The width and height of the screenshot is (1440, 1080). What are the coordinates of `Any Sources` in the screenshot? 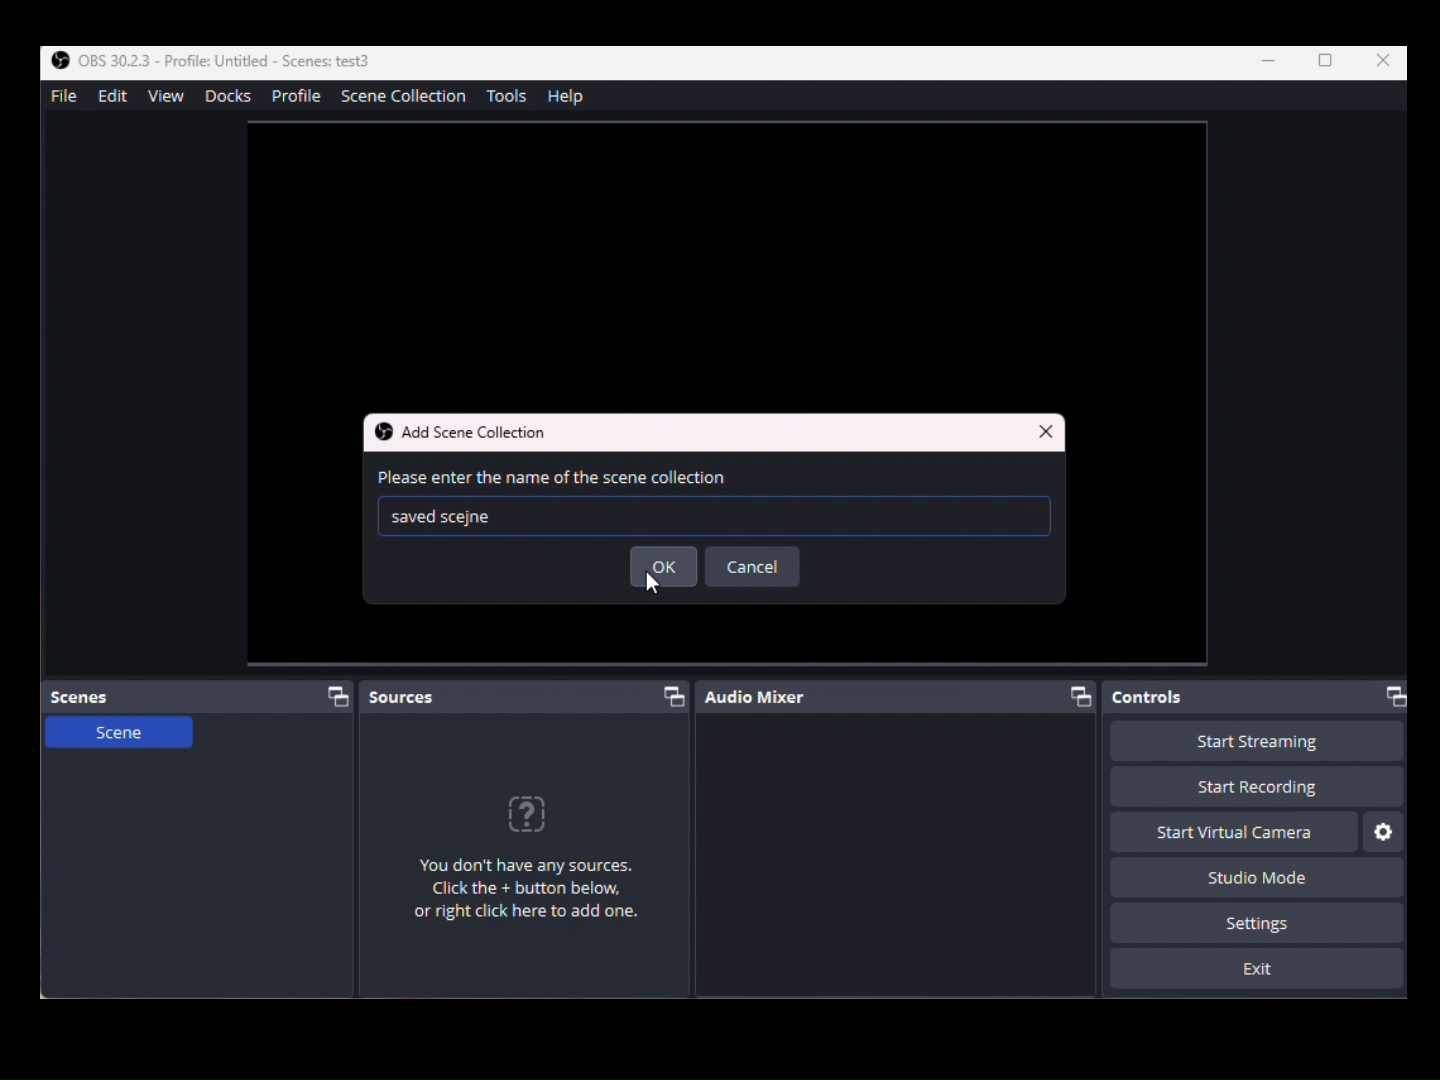 It's located at (539, 865).